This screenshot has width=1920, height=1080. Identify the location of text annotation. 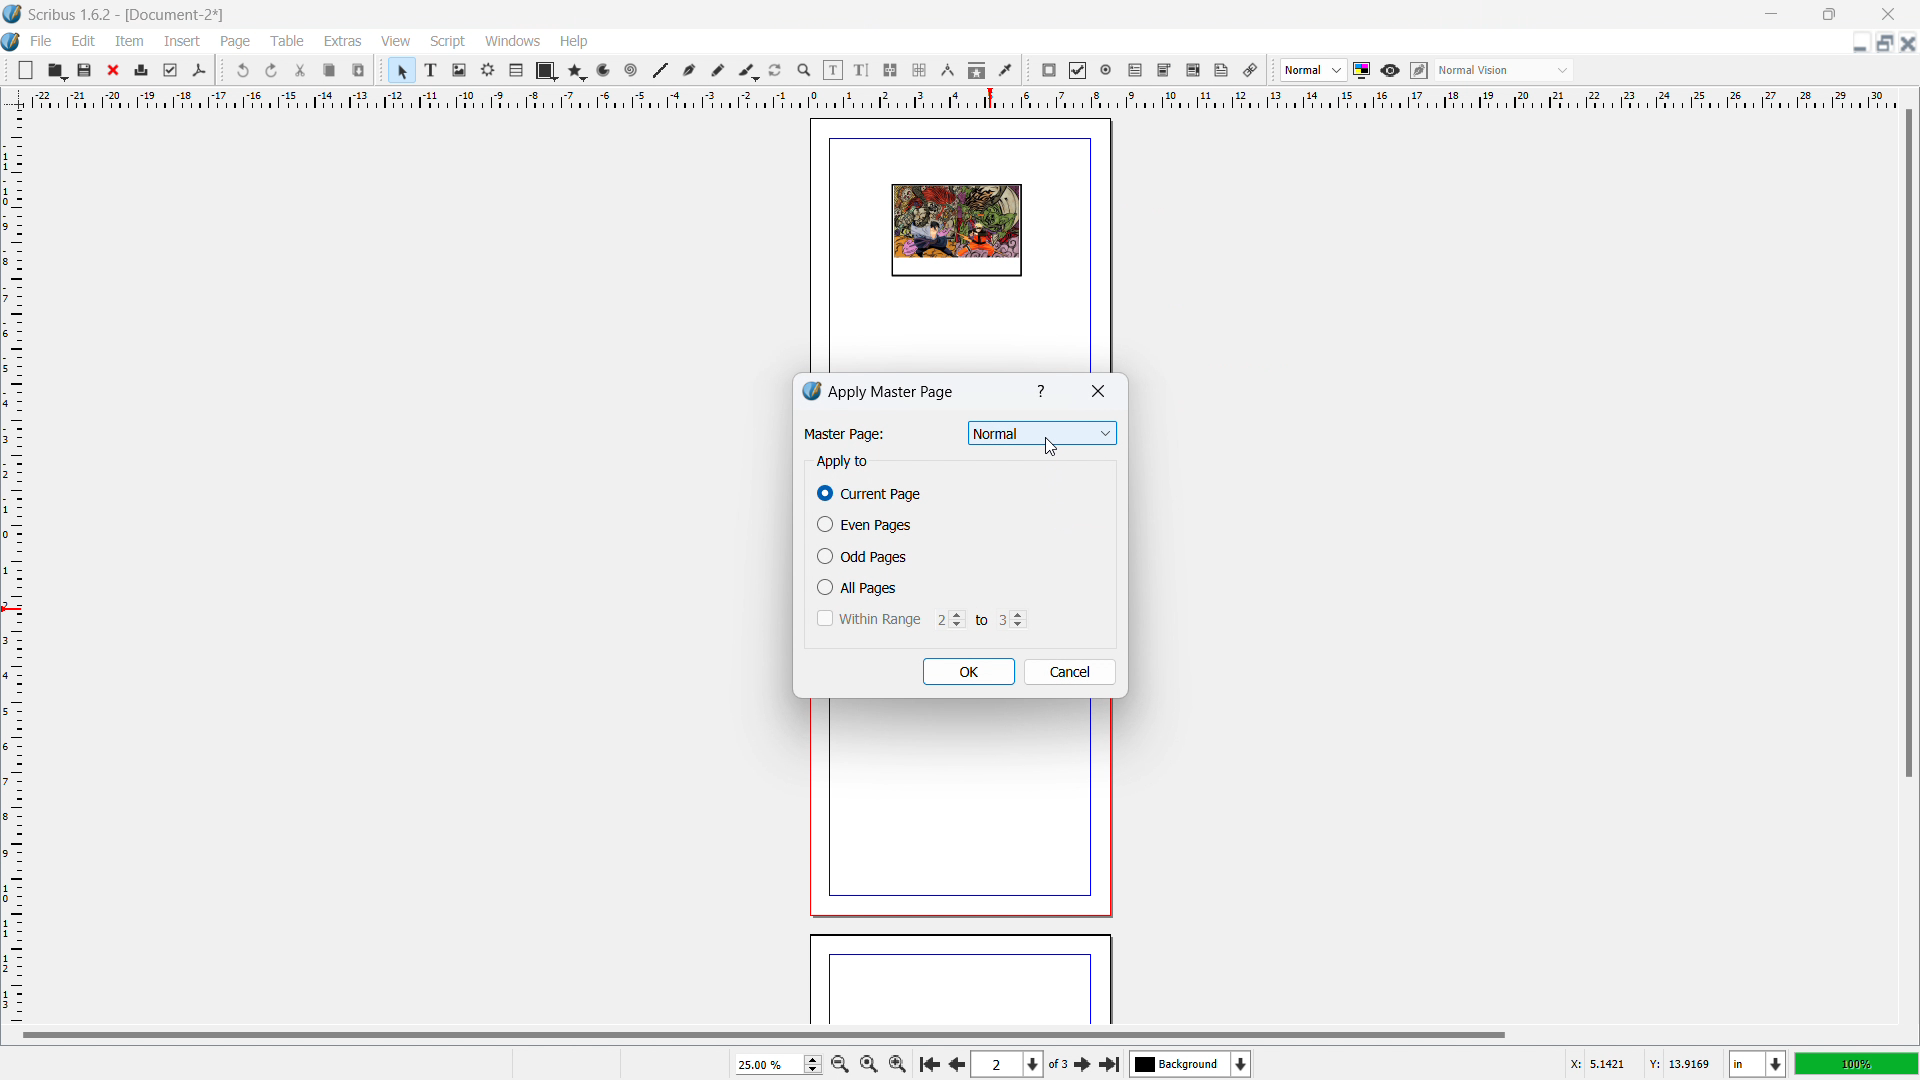
(1222, 71).